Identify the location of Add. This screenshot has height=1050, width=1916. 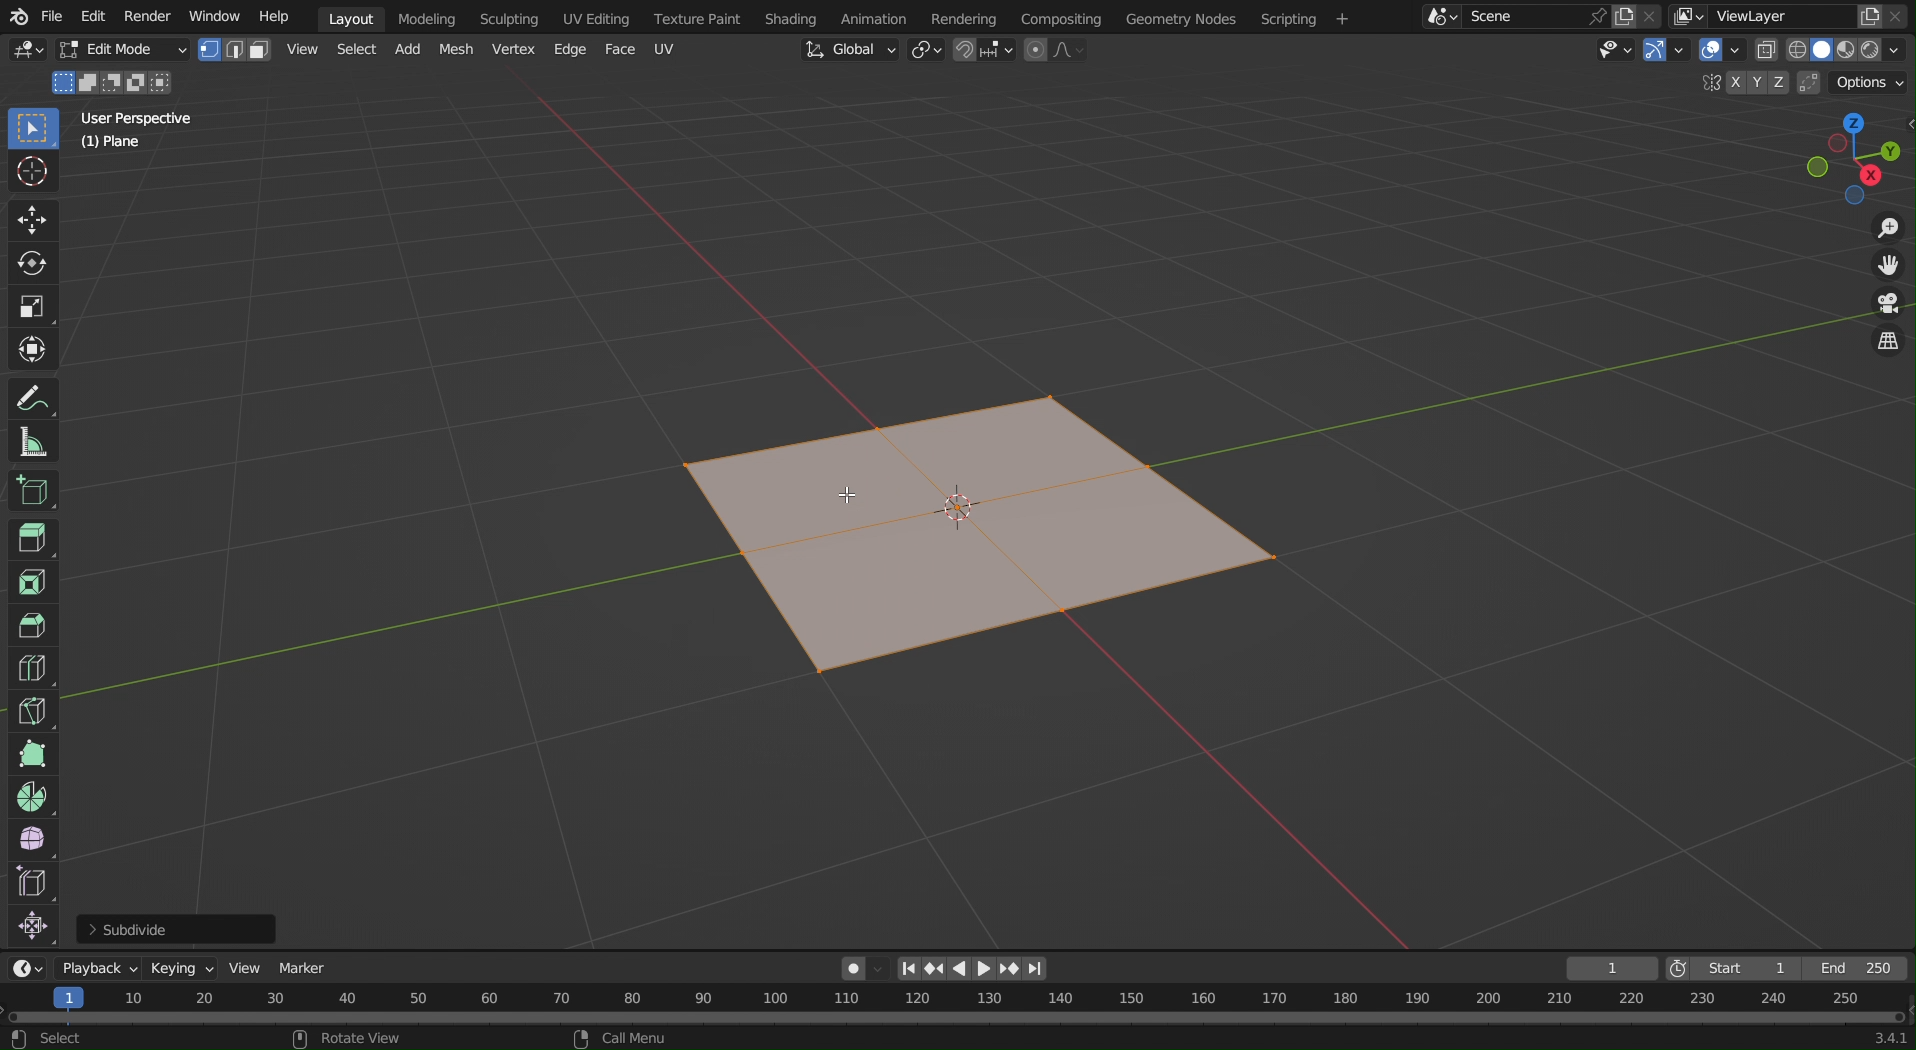
(405, 52).